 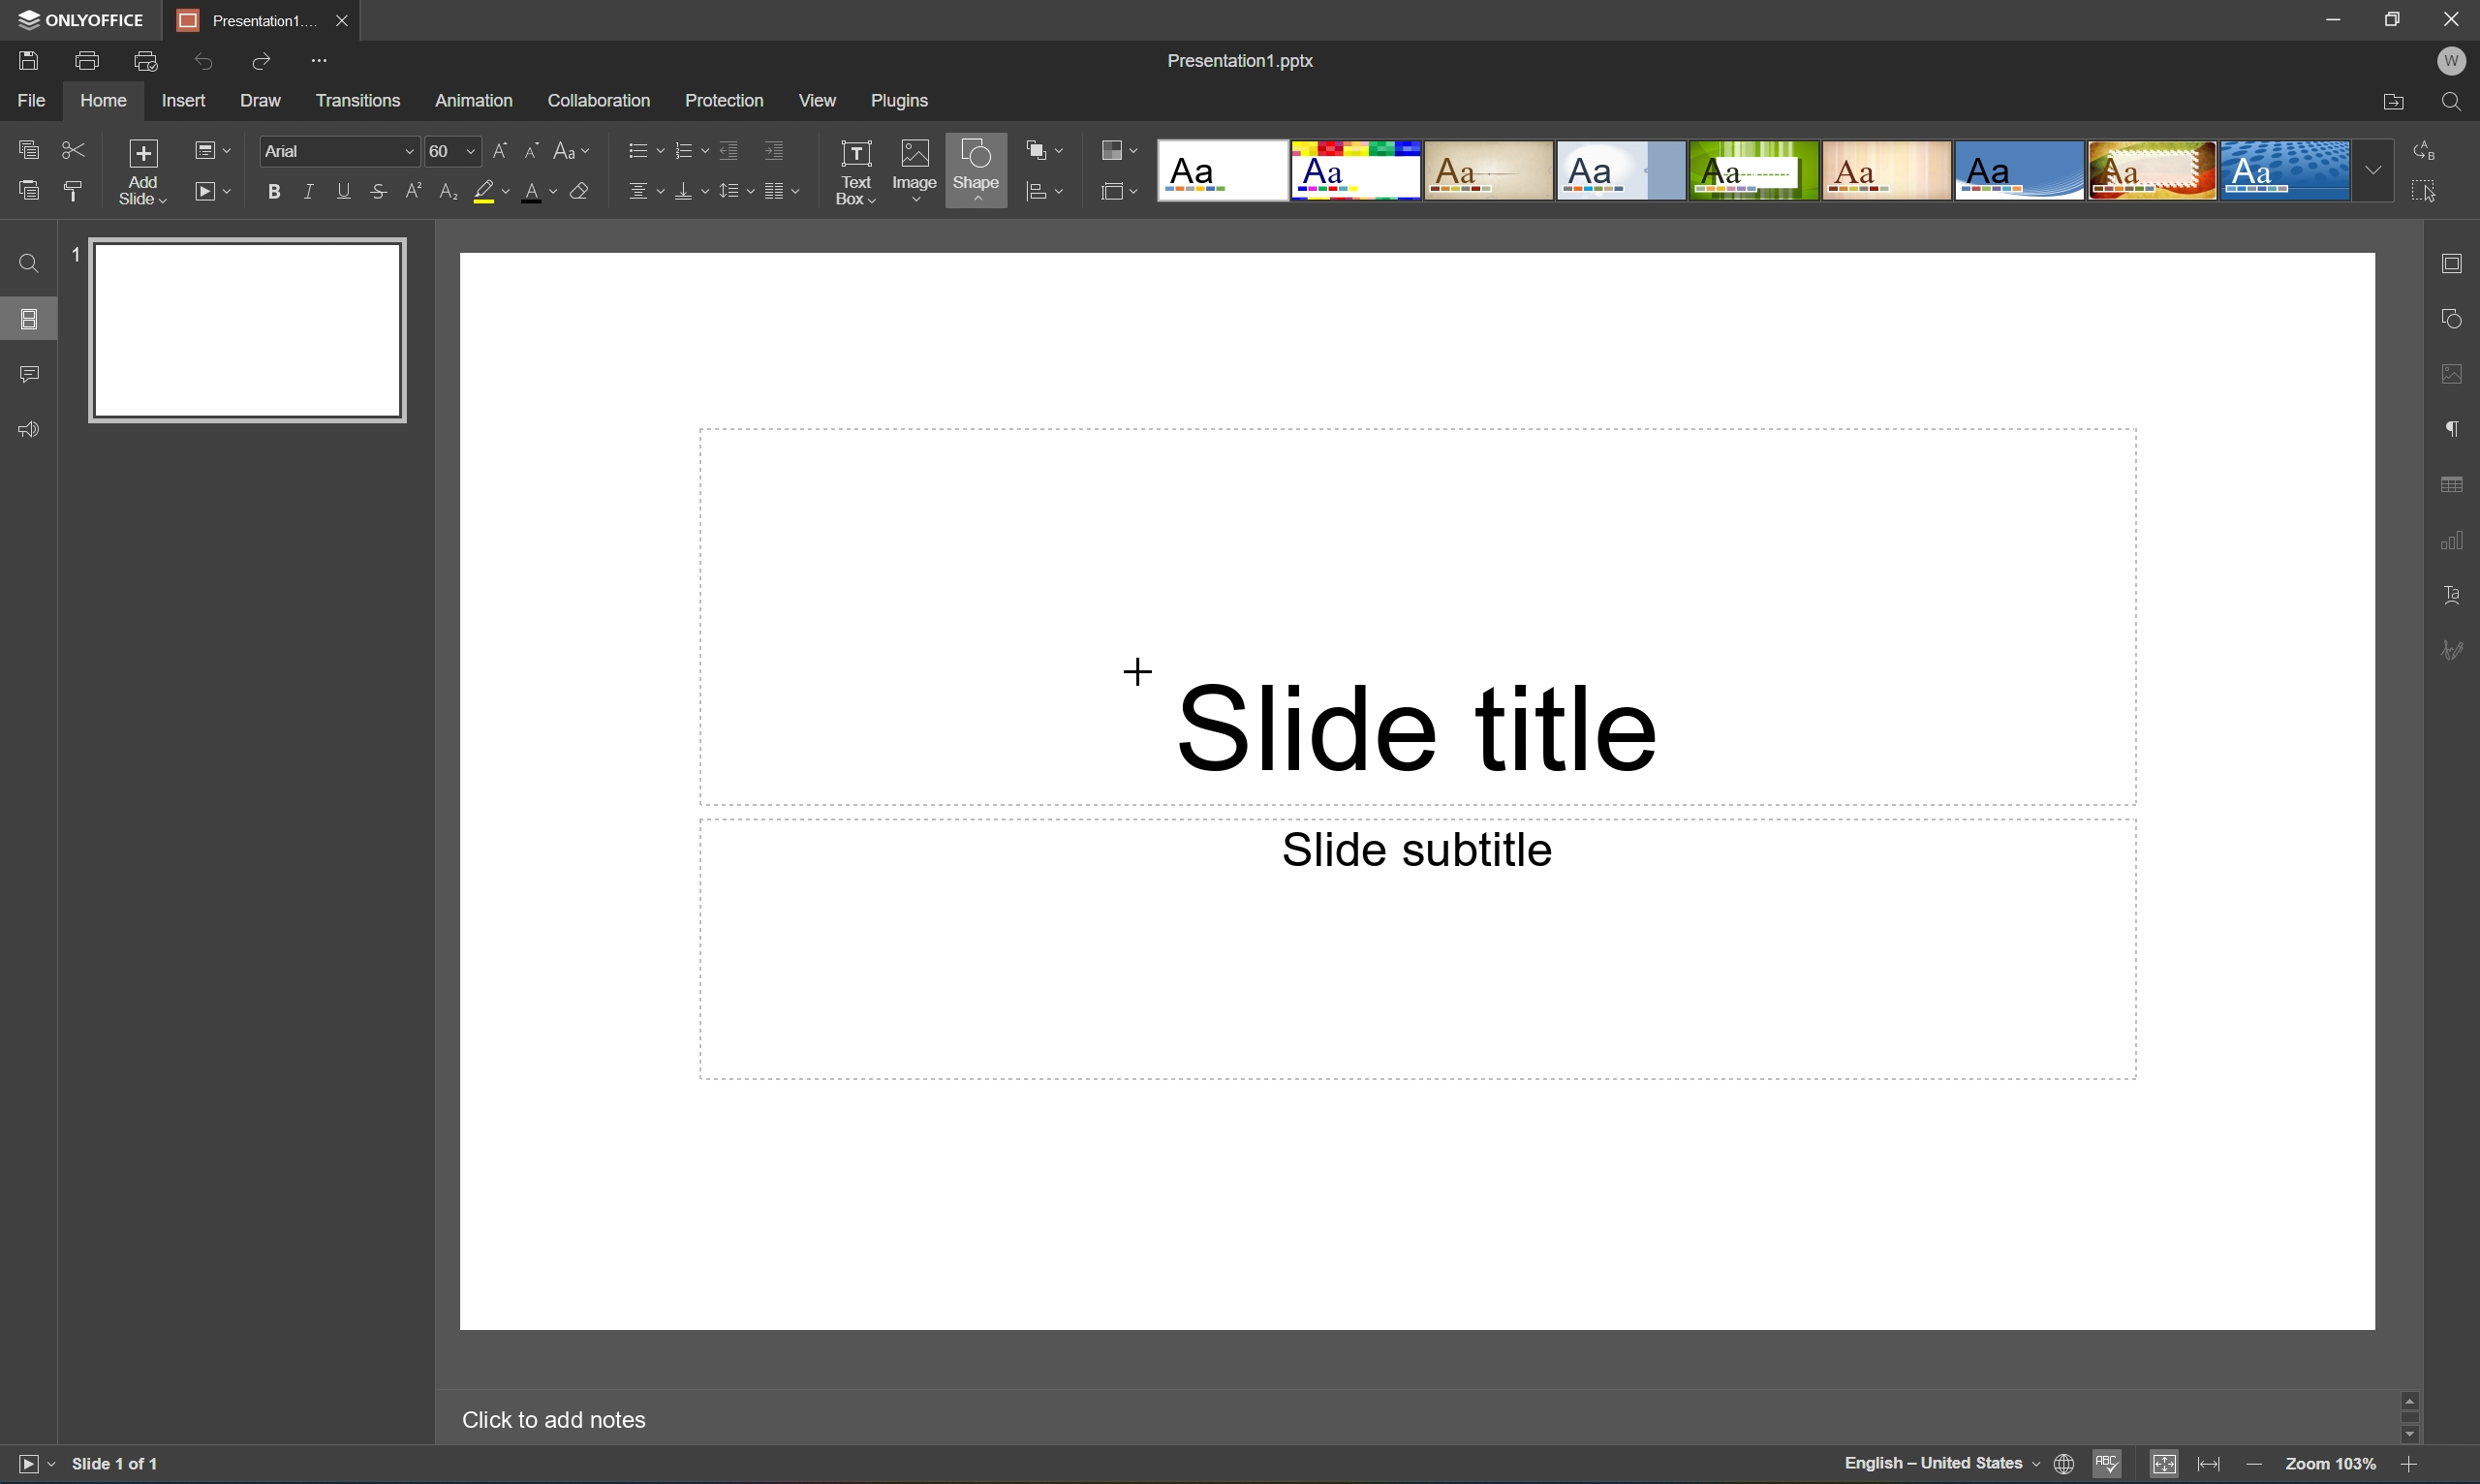 What do you see at coordinates (543, 194) in the screenshot?
I see `Font color` at bounding box center [543, 194].